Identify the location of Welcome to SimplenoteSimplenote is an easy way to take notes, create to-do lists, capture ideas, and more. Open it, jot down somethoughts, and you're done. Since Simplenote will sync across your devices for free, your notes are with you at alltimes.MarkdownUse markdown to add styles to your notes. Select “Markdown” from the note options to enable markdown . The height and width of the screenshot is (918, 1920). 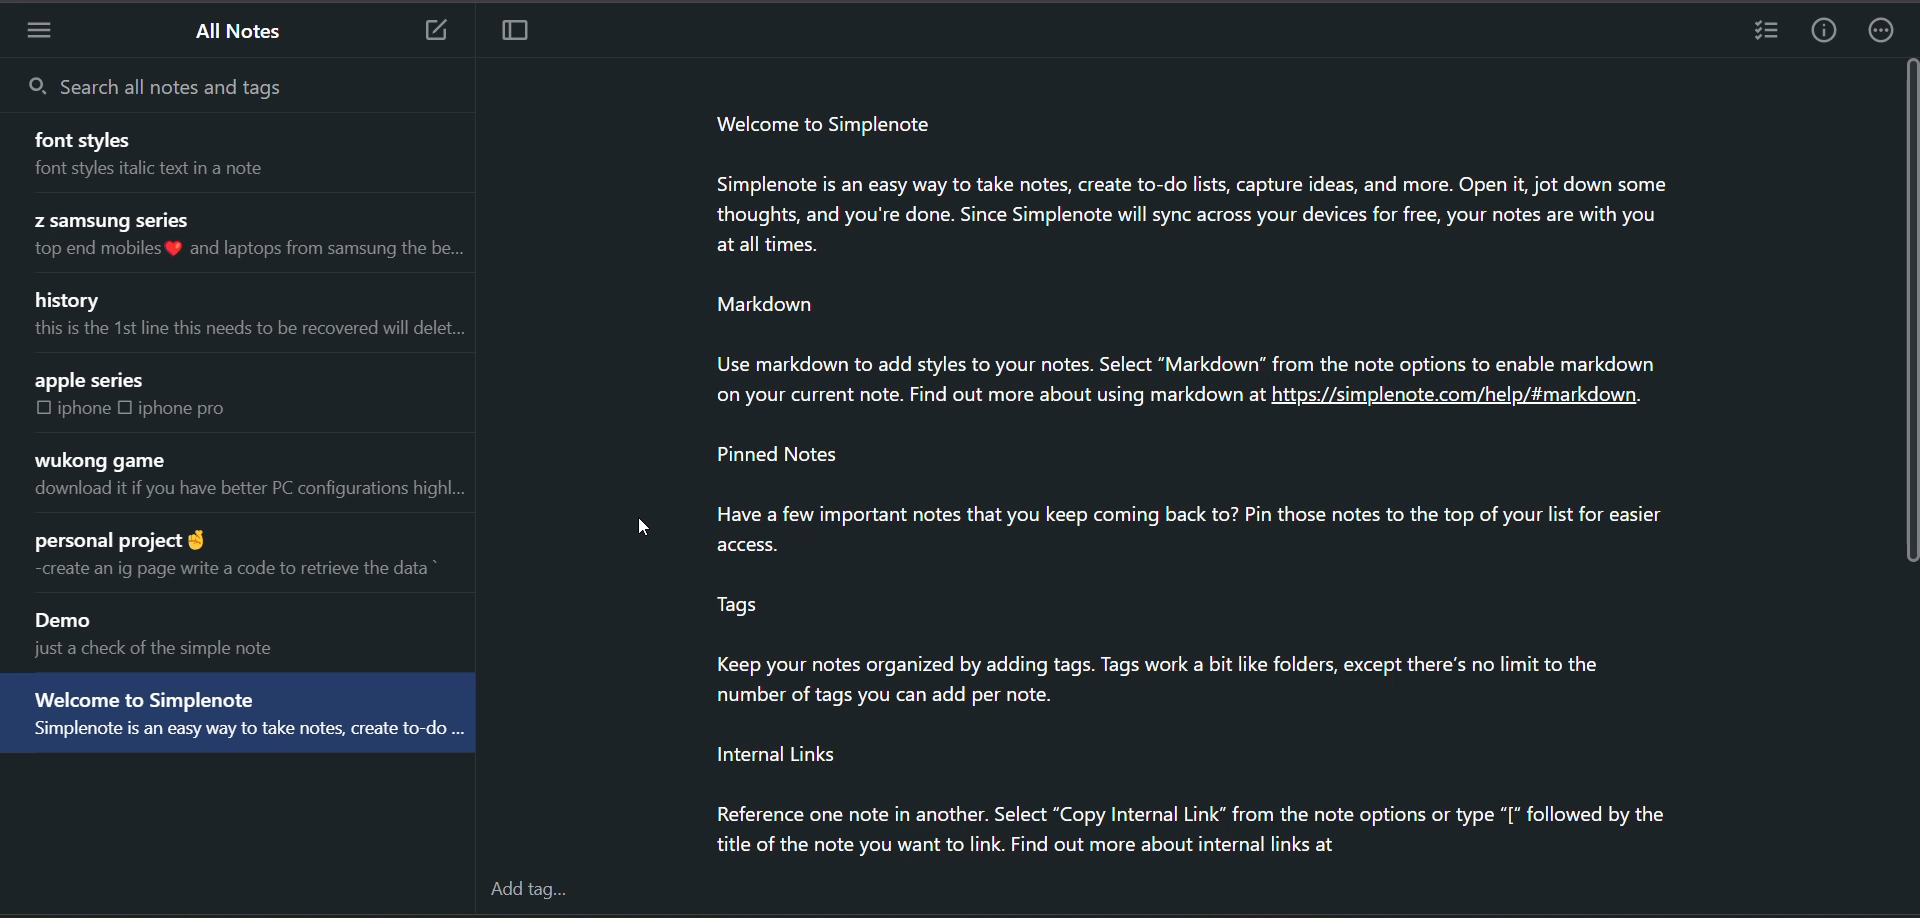
(1181, 243).